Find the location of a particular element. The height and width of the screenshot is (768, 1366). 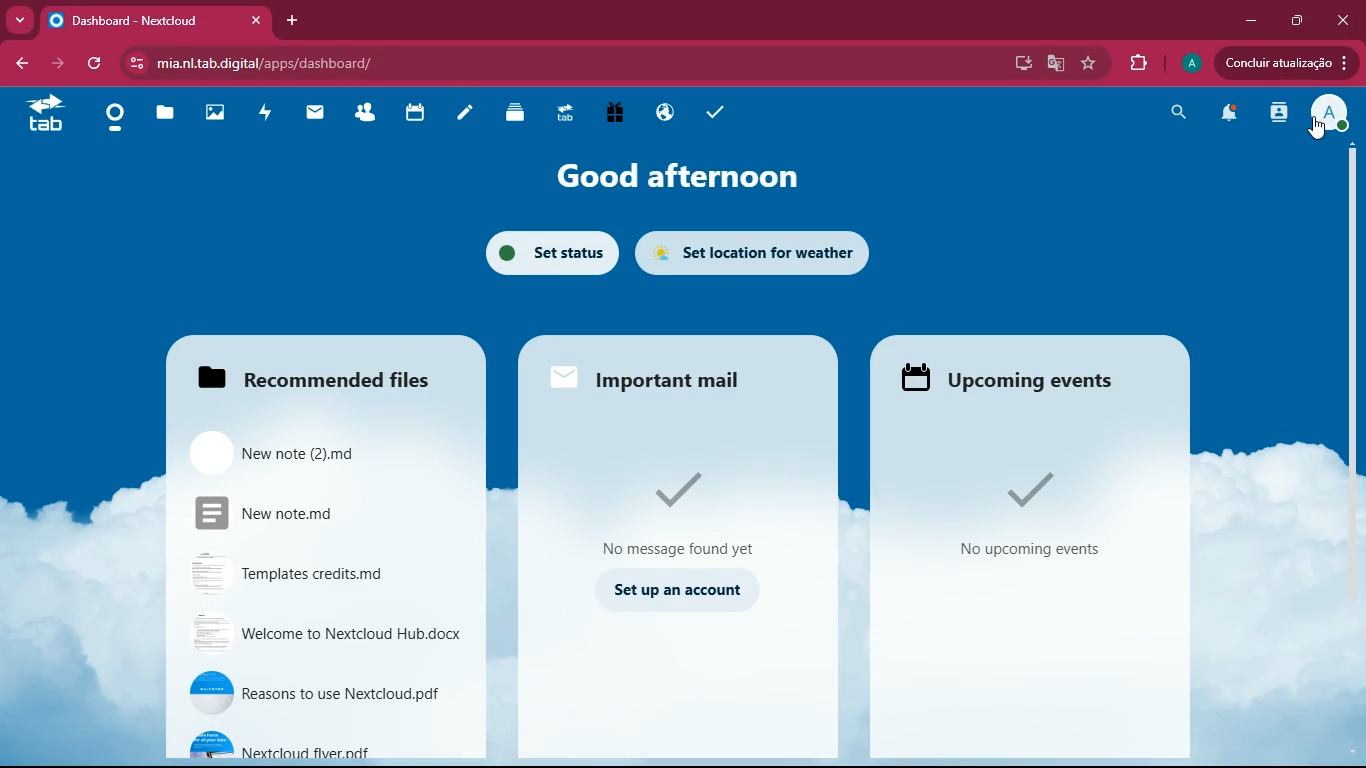

activity is located at coordinates (1274, 114).